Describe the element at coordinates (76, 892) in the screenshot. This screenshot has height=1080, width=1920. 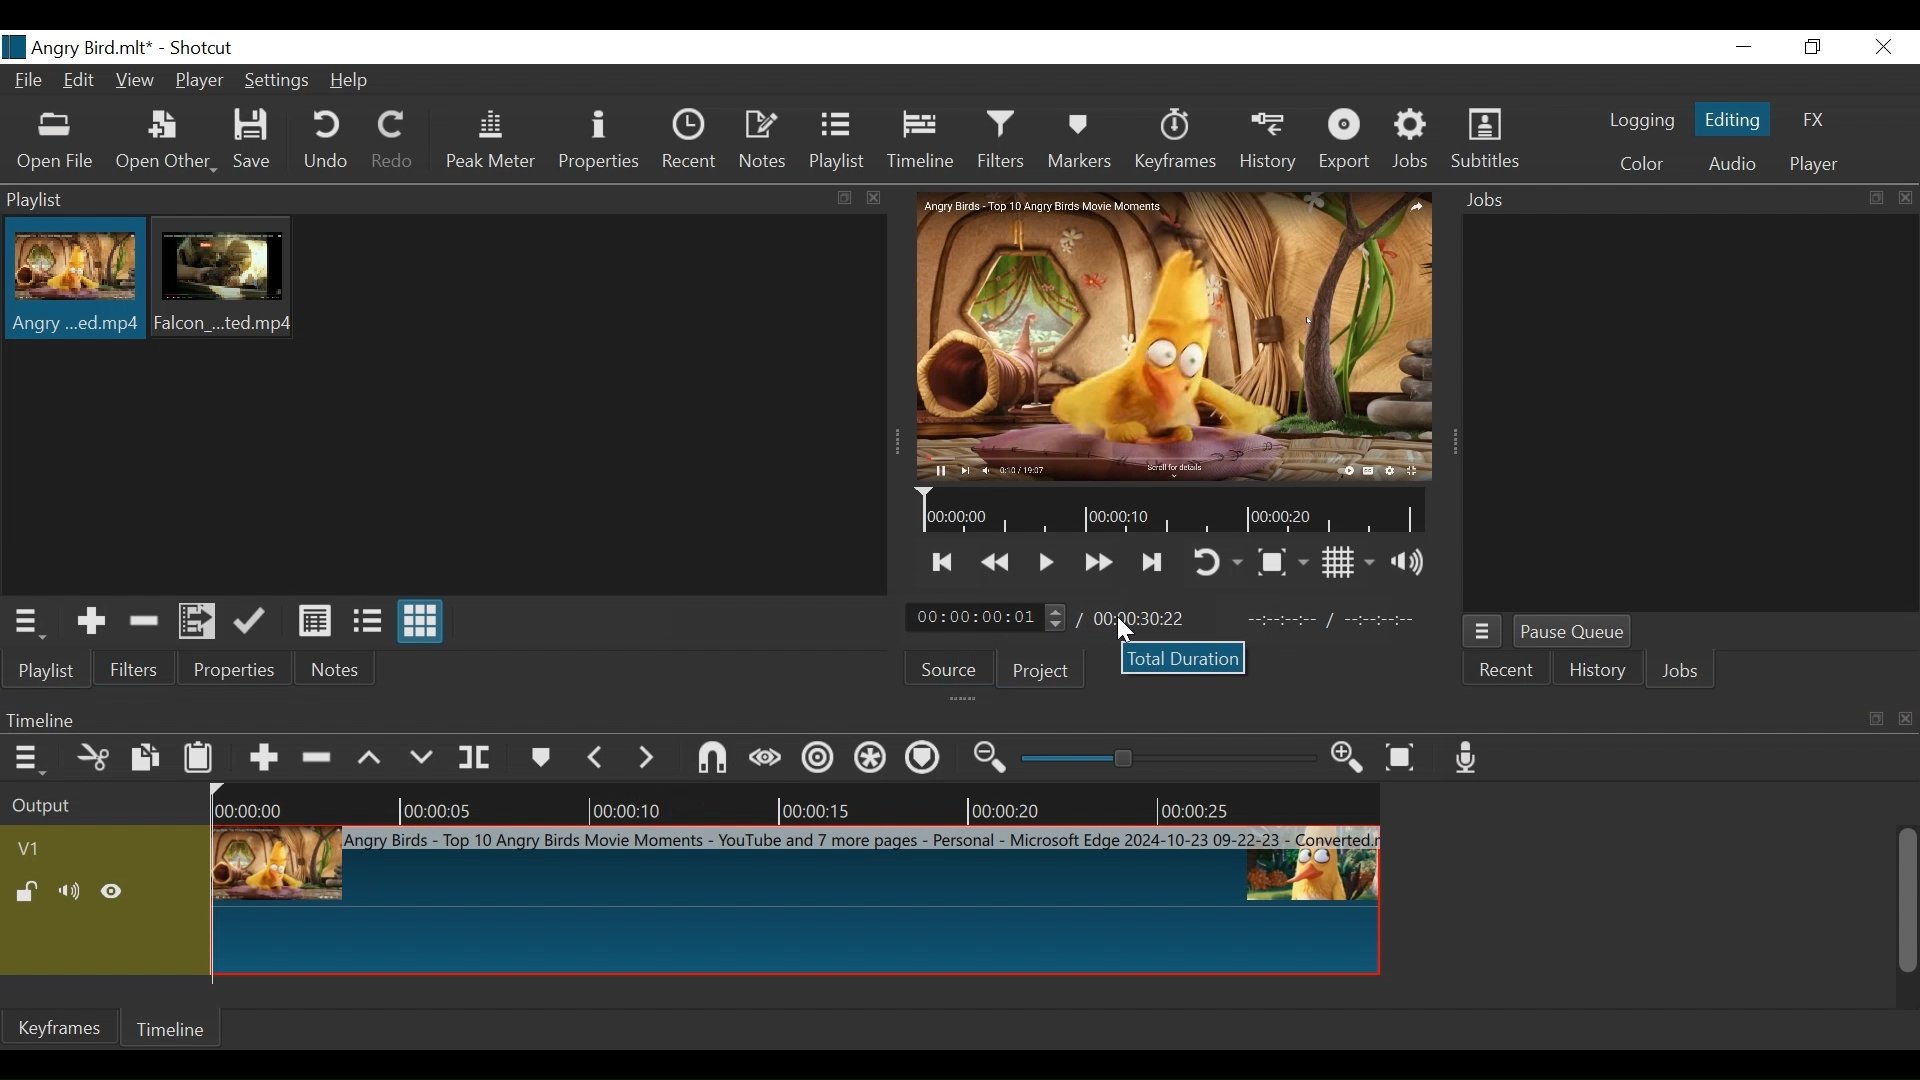
I see `Mute` at that location.